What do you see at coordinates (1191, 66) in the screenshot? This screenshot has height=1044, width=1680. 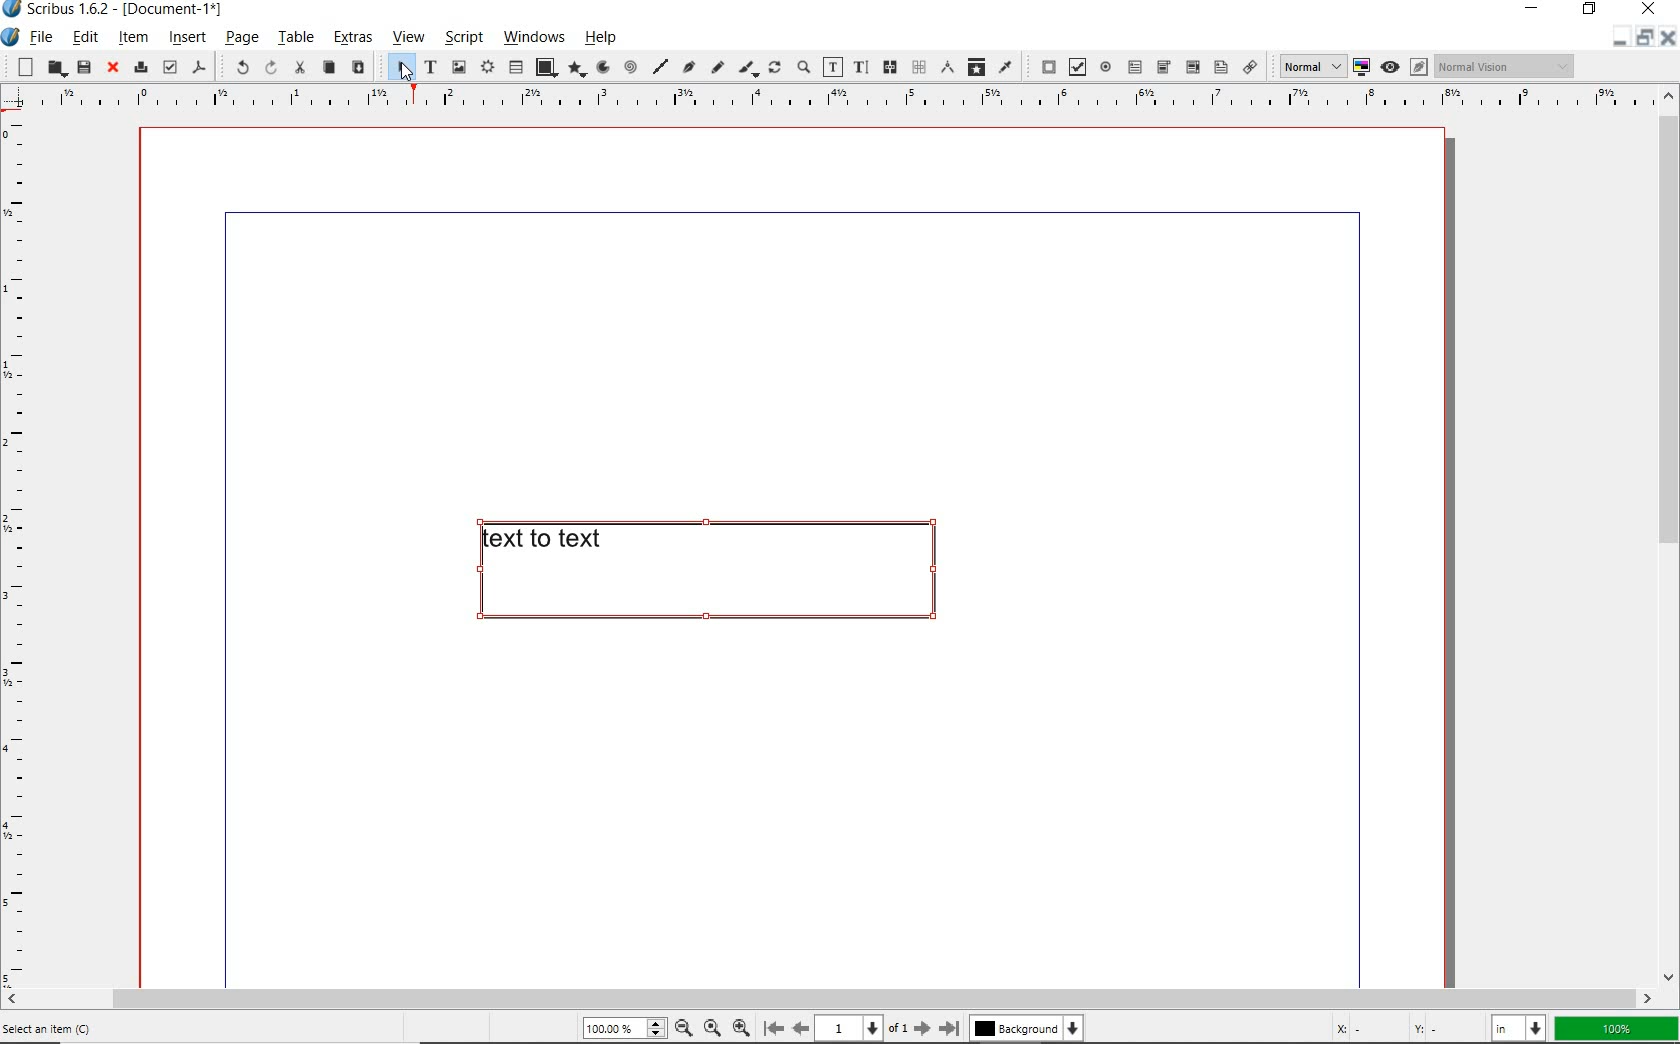 I see `pdf list box` at bounding box center [1191, 66].